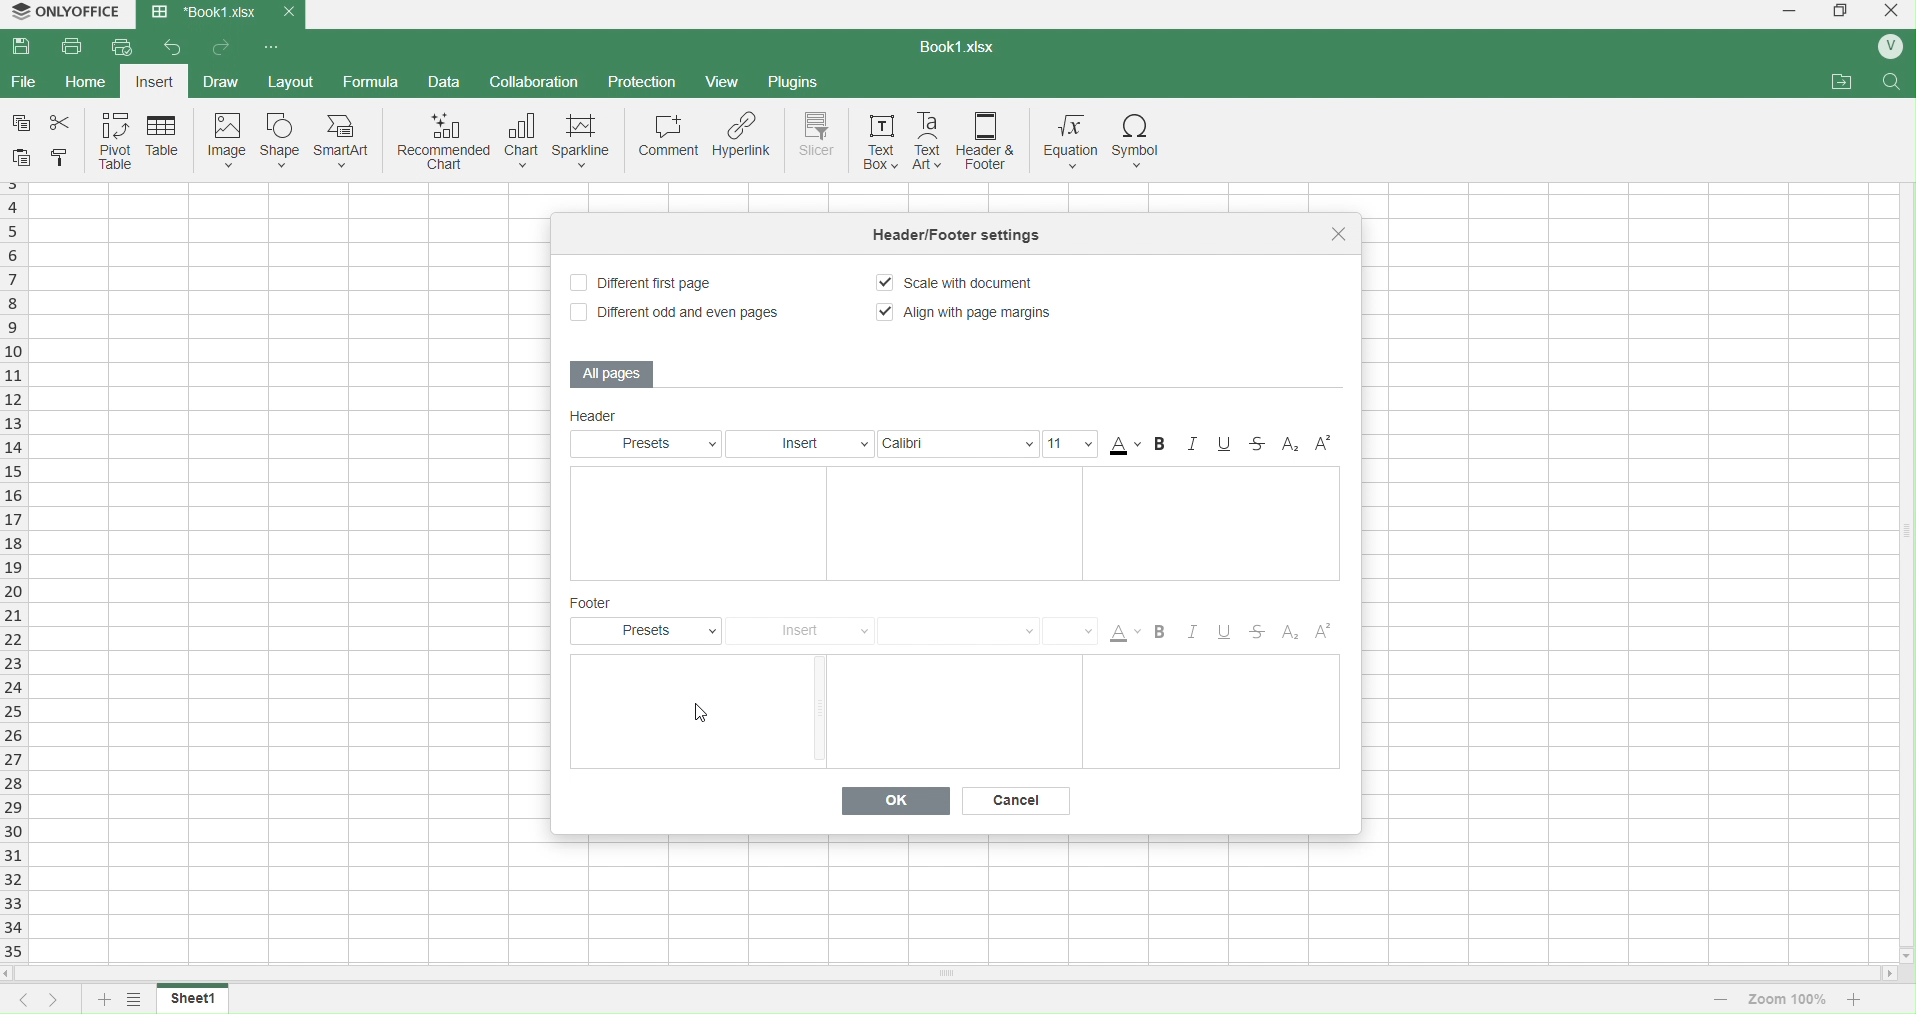  I want to click on SubScript, so click(1291, 632).